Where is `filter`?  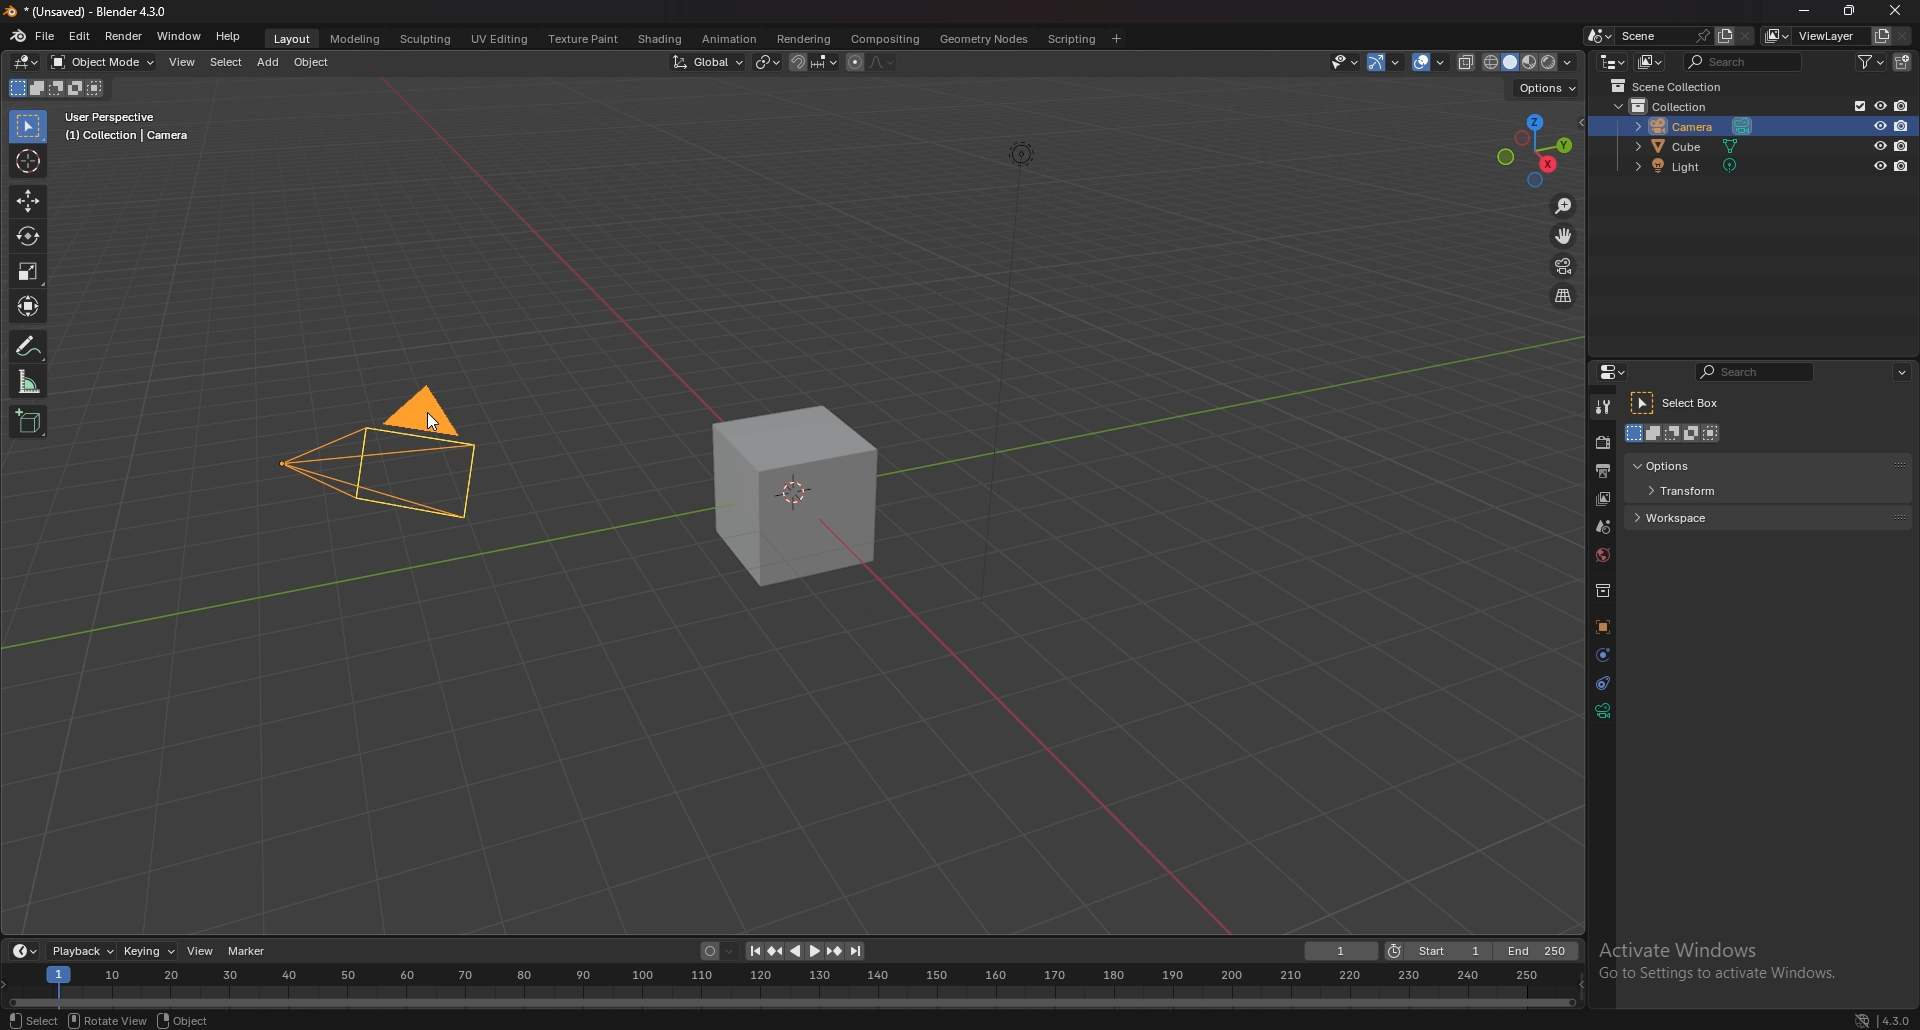
filter is located at coordinates (1872, 63).